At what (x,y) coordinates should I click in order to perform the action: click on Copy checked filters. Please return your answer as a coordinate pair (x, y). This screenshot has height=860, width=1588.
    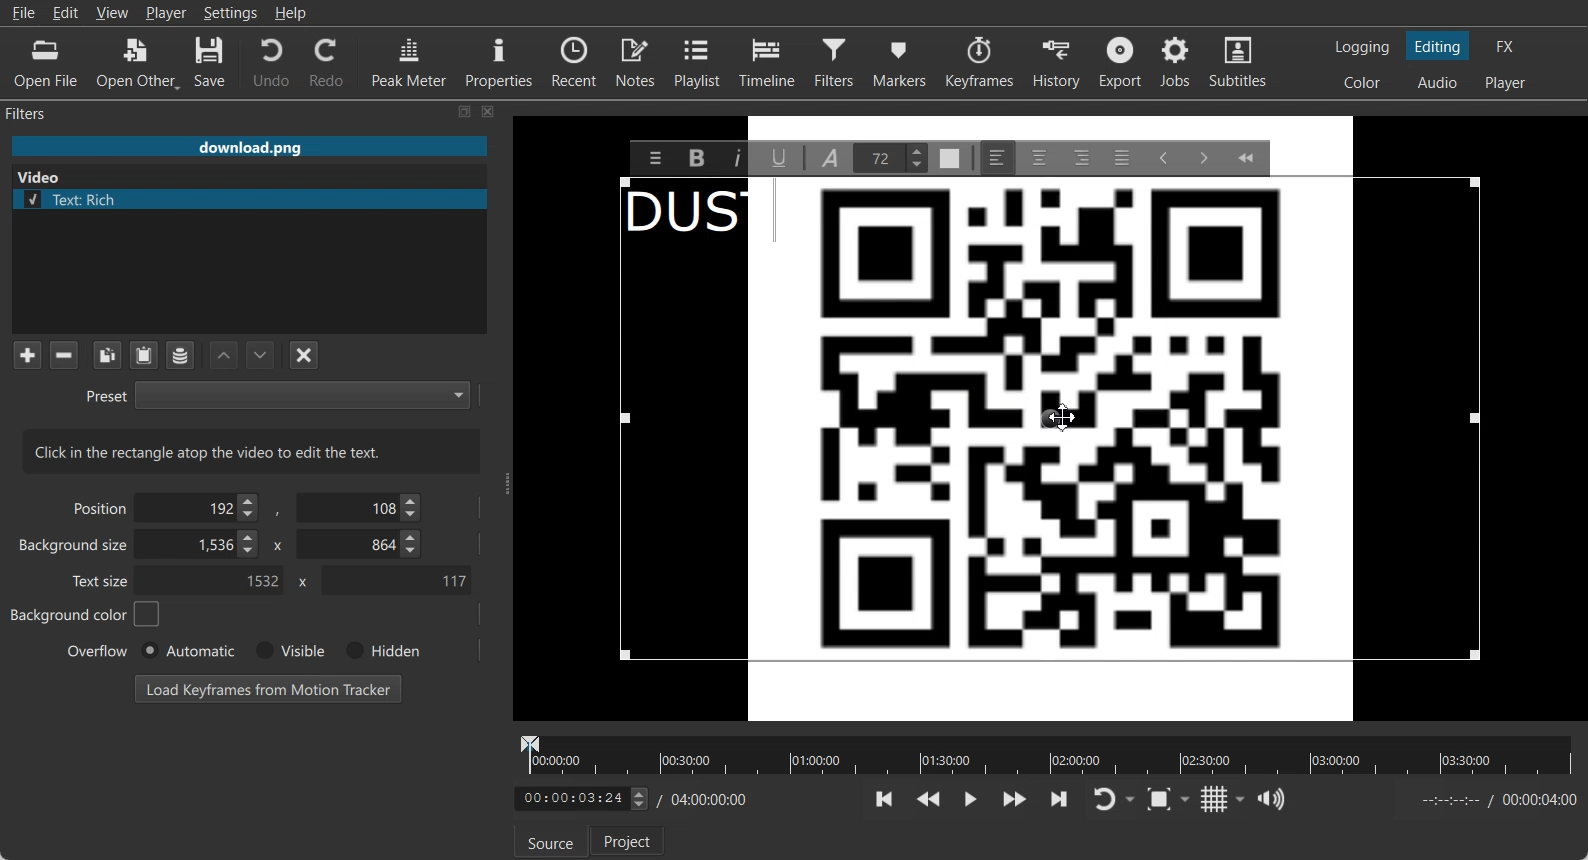
    Looking at the image, I should click on (107, 355).